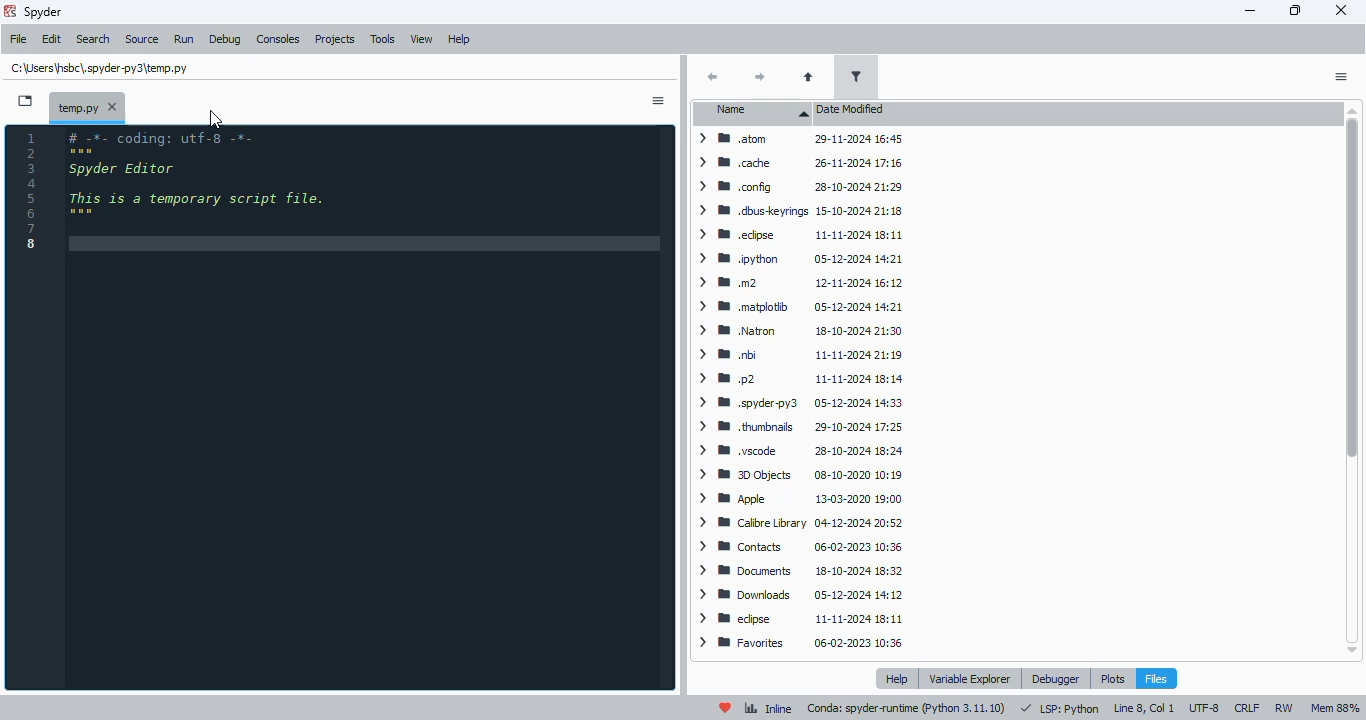 This screenshot has width=1366, height=720. What do you see at coordinates (113, 106) in the screenshot?
I see `close tab` at bounding box center [113, 106].